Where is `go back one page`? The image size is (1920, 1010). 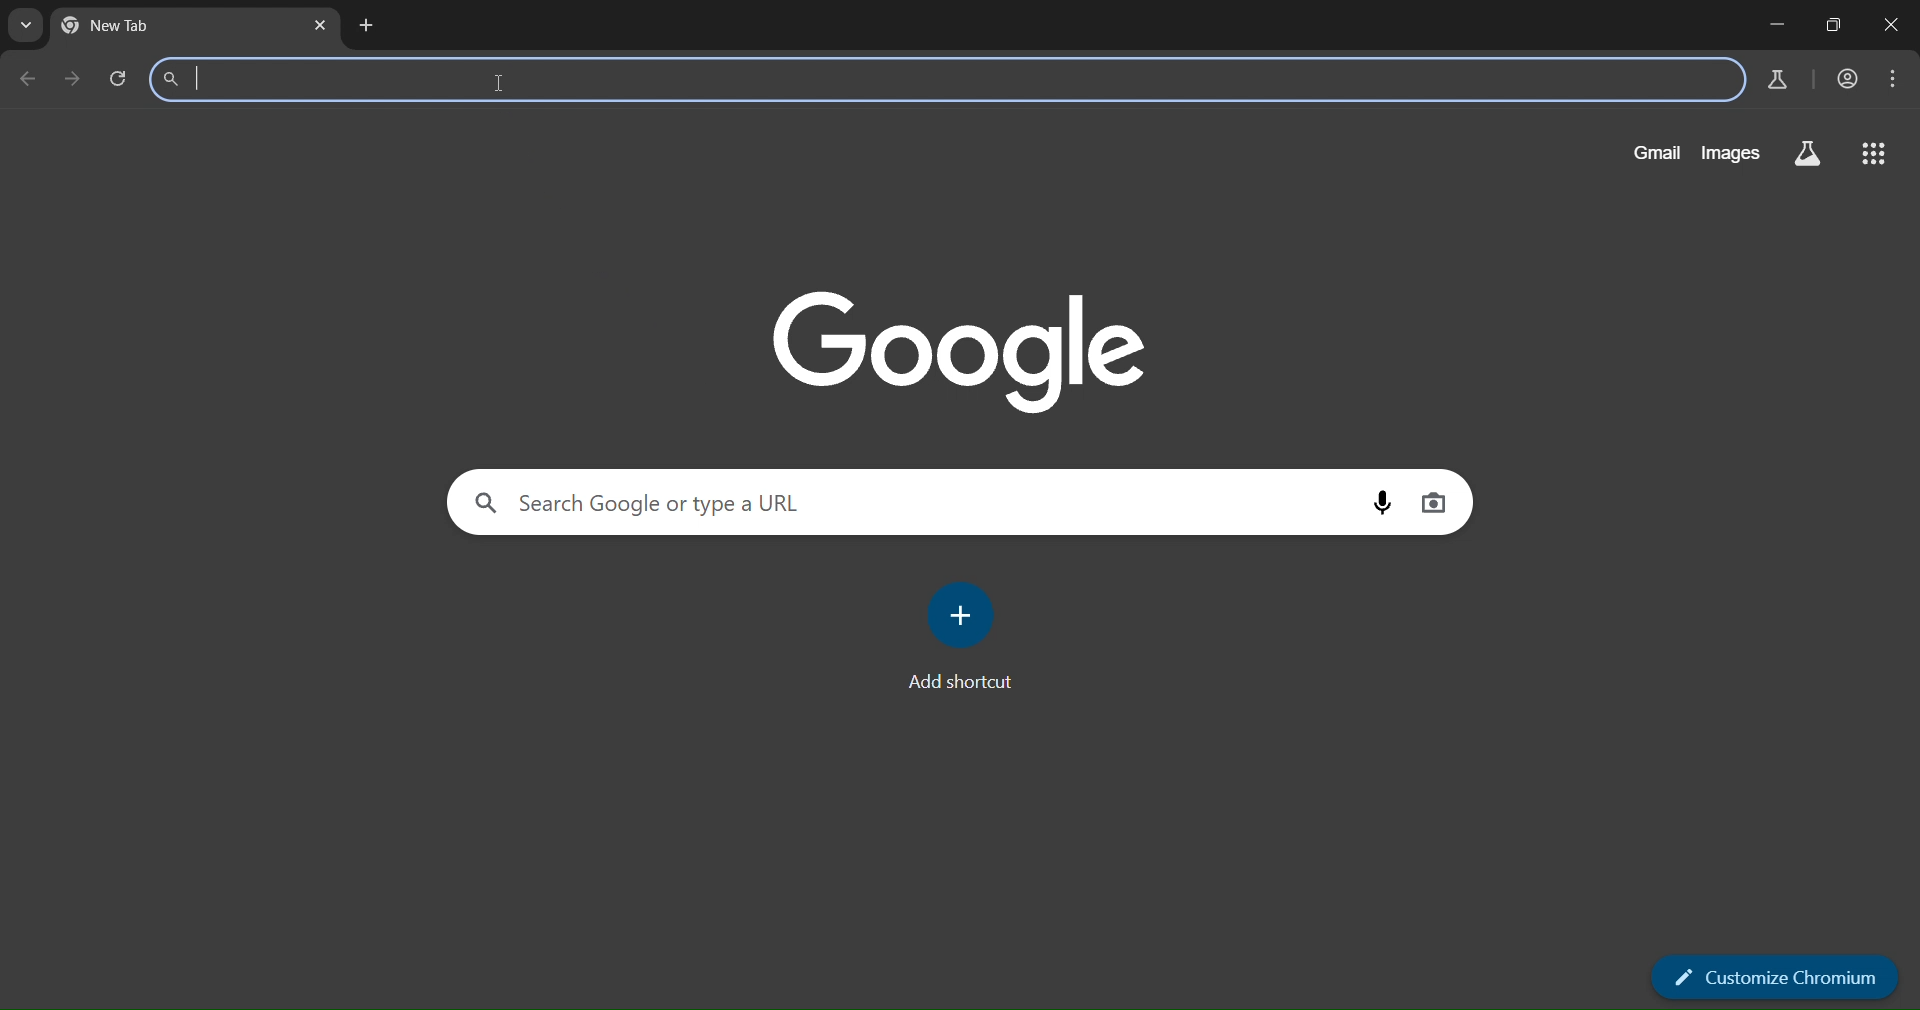 go back one page is located at coordinates (27, 81).